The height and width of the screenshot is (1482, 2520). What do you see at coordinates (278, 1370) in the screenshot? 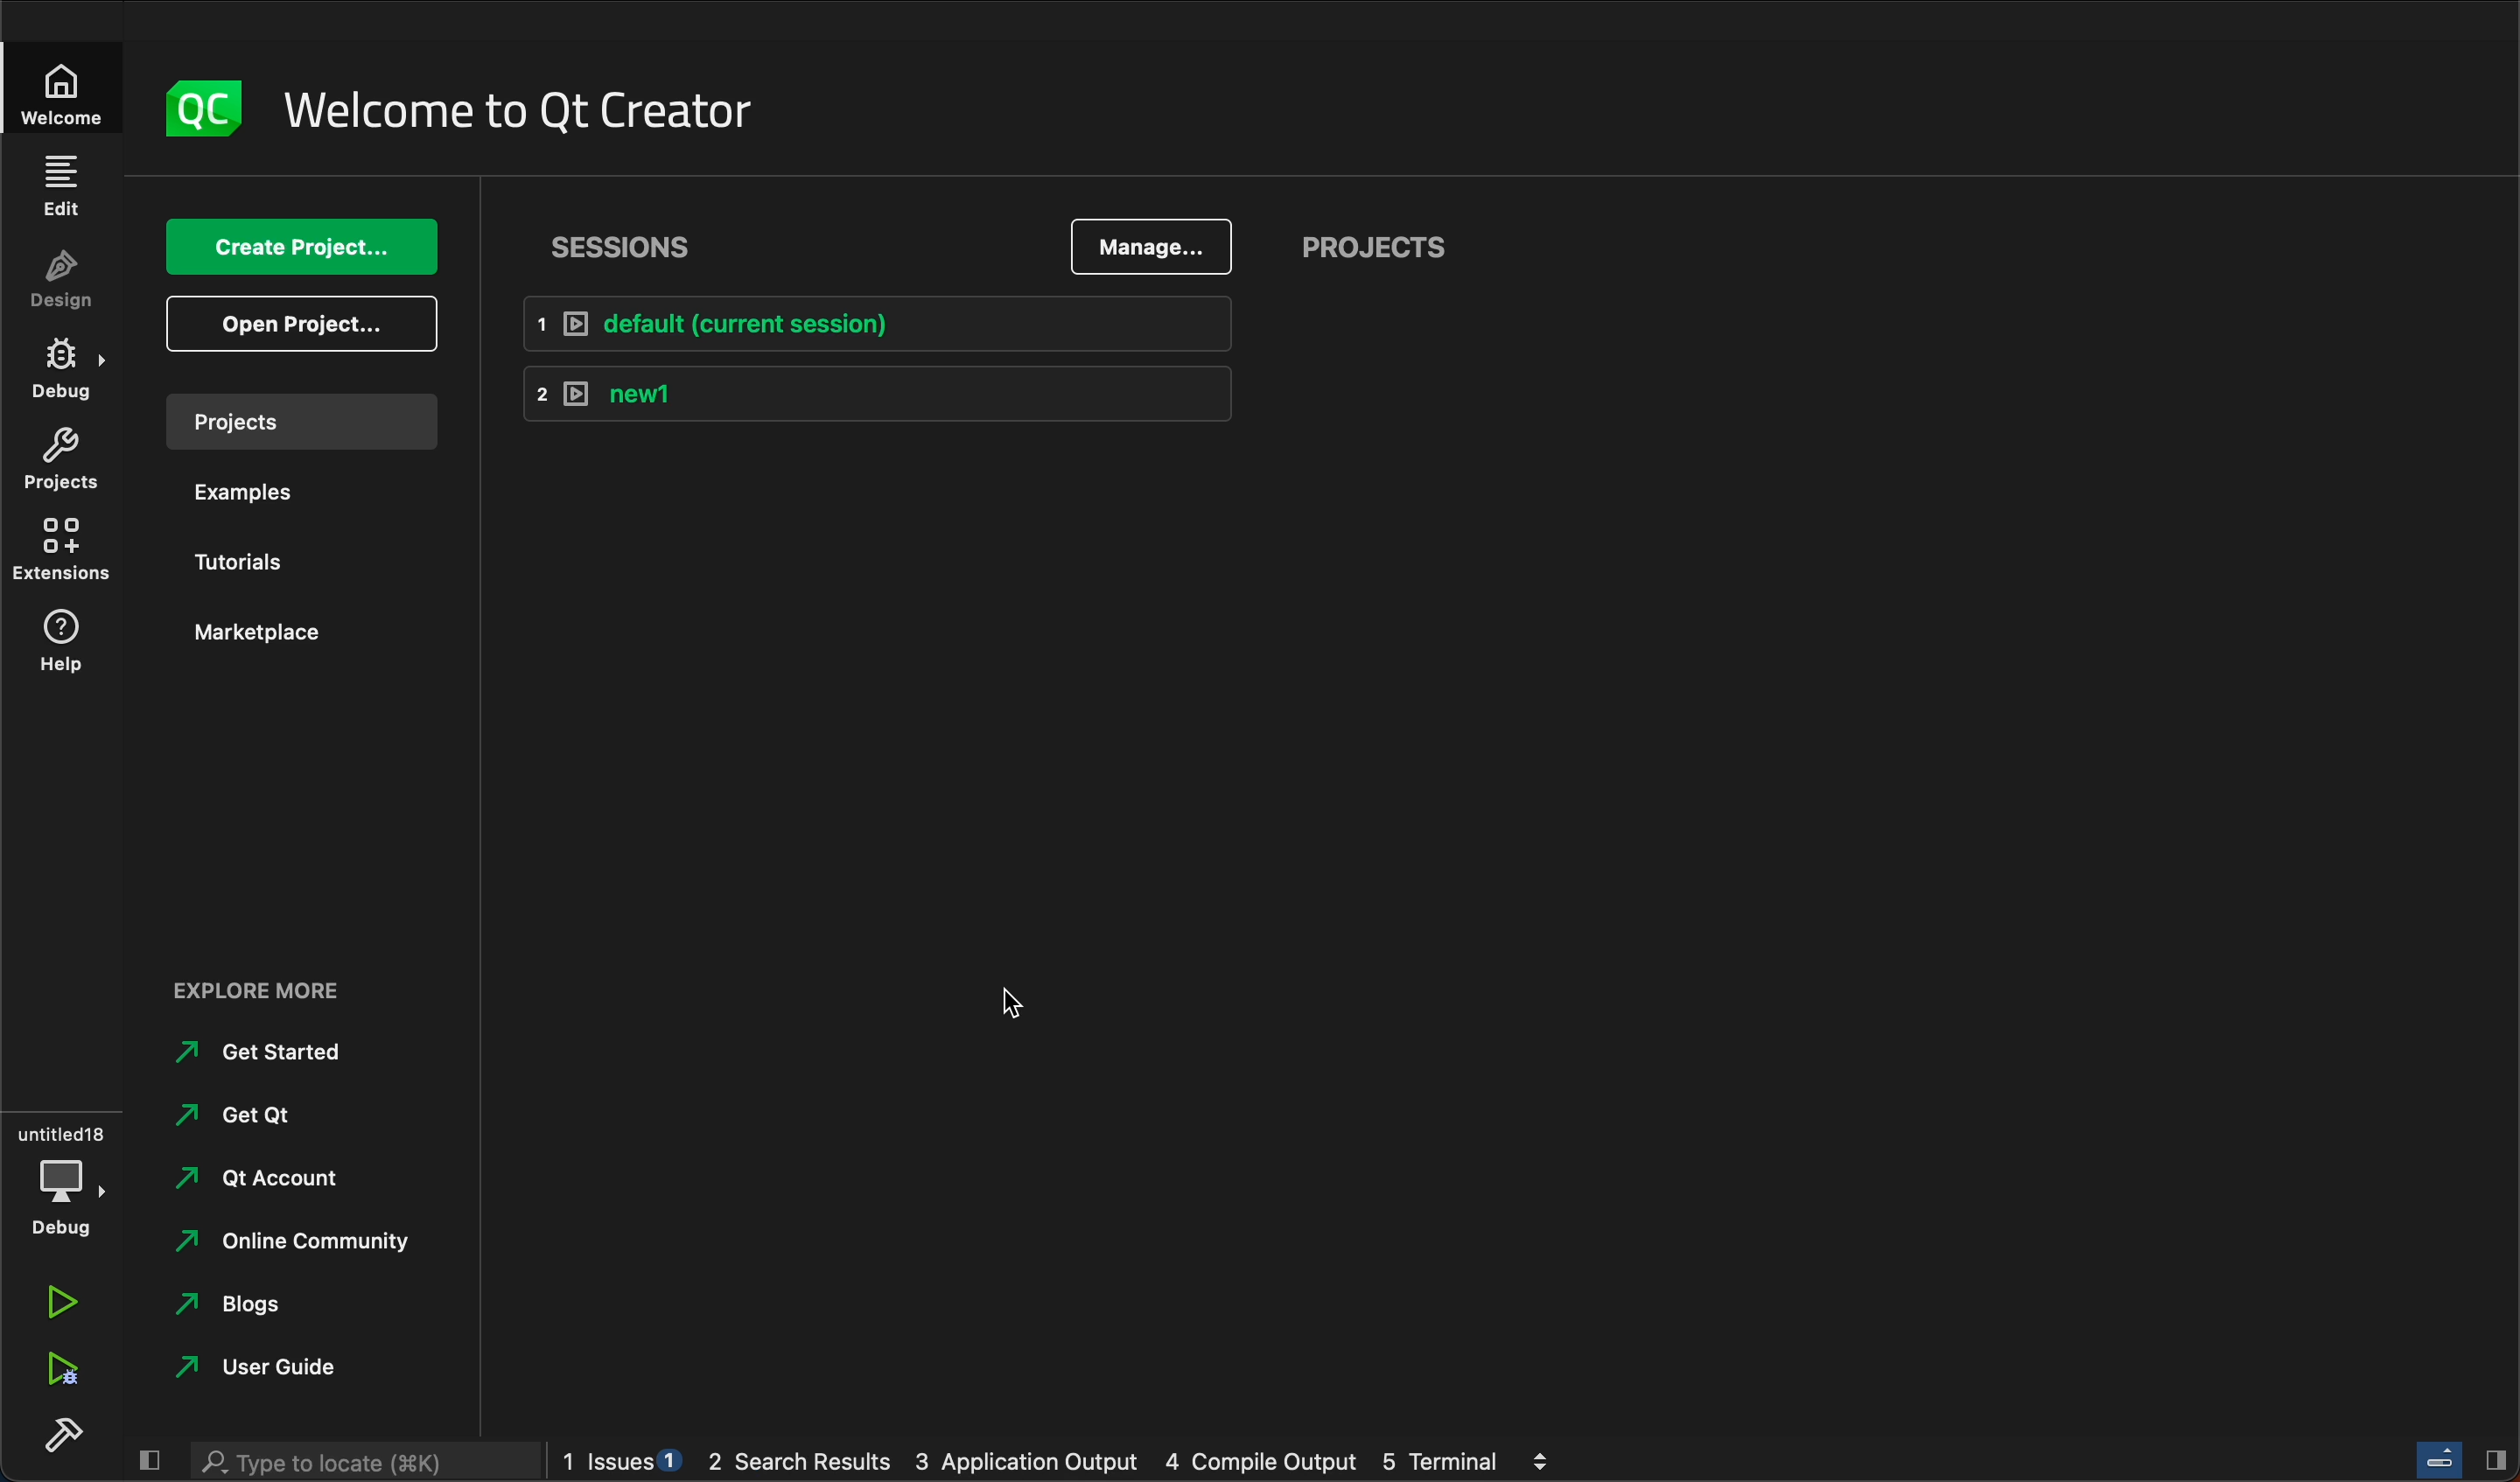
I see `user guide` at bounding box center [278, 1370].